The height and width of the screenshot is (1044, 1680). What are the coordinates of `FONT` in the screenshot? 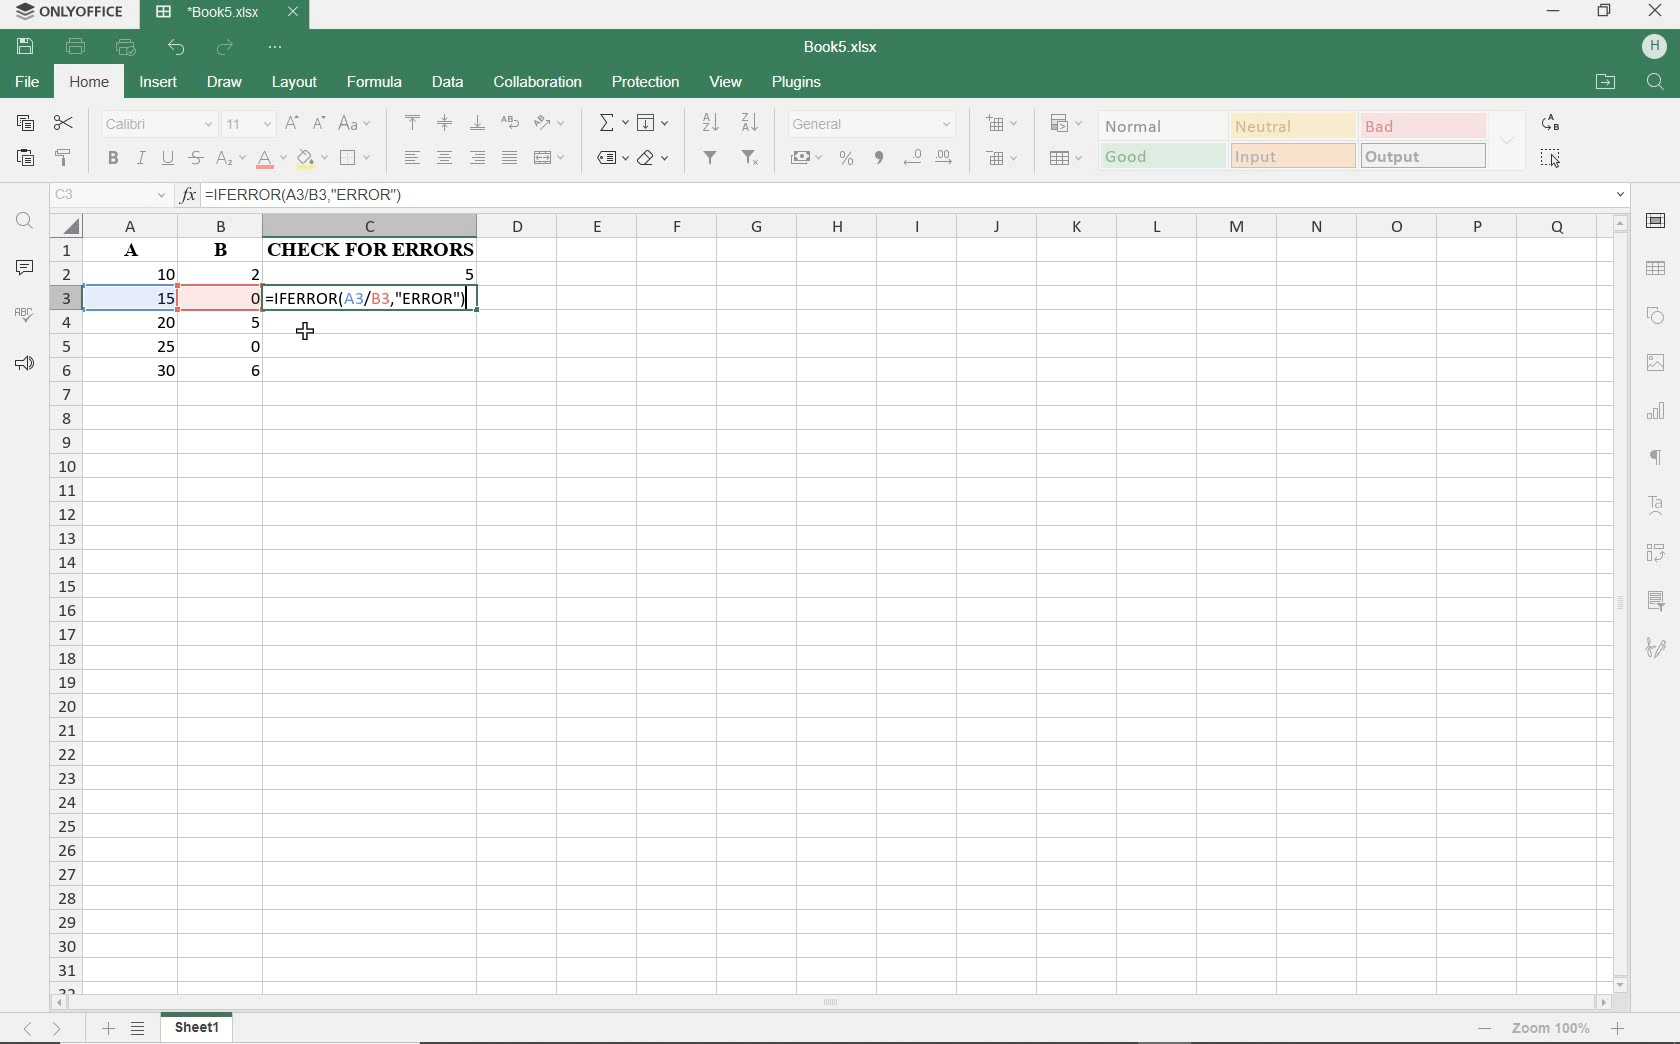 It's located at (154, 126).